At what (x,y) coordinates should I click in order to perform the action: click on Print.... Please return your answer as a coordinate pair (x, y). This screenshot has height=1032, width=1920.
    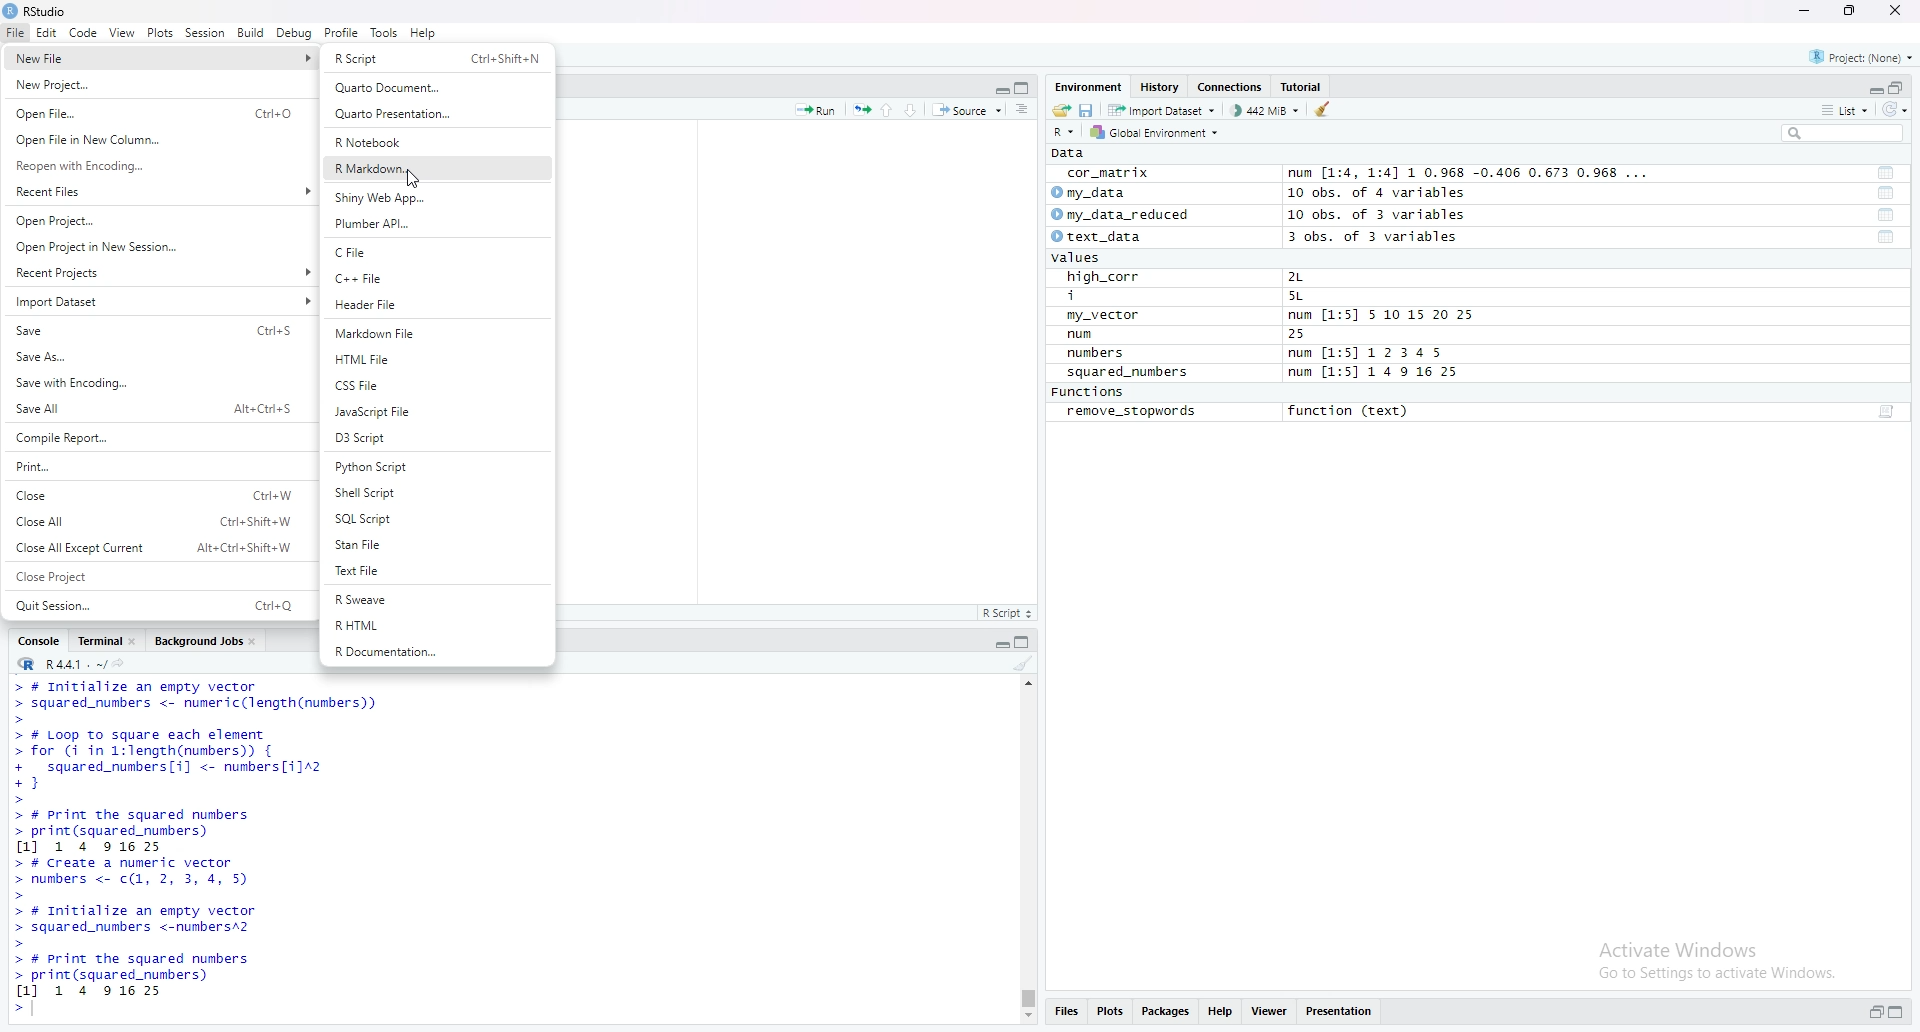
    Looking at the image, I should click on (150, 464).